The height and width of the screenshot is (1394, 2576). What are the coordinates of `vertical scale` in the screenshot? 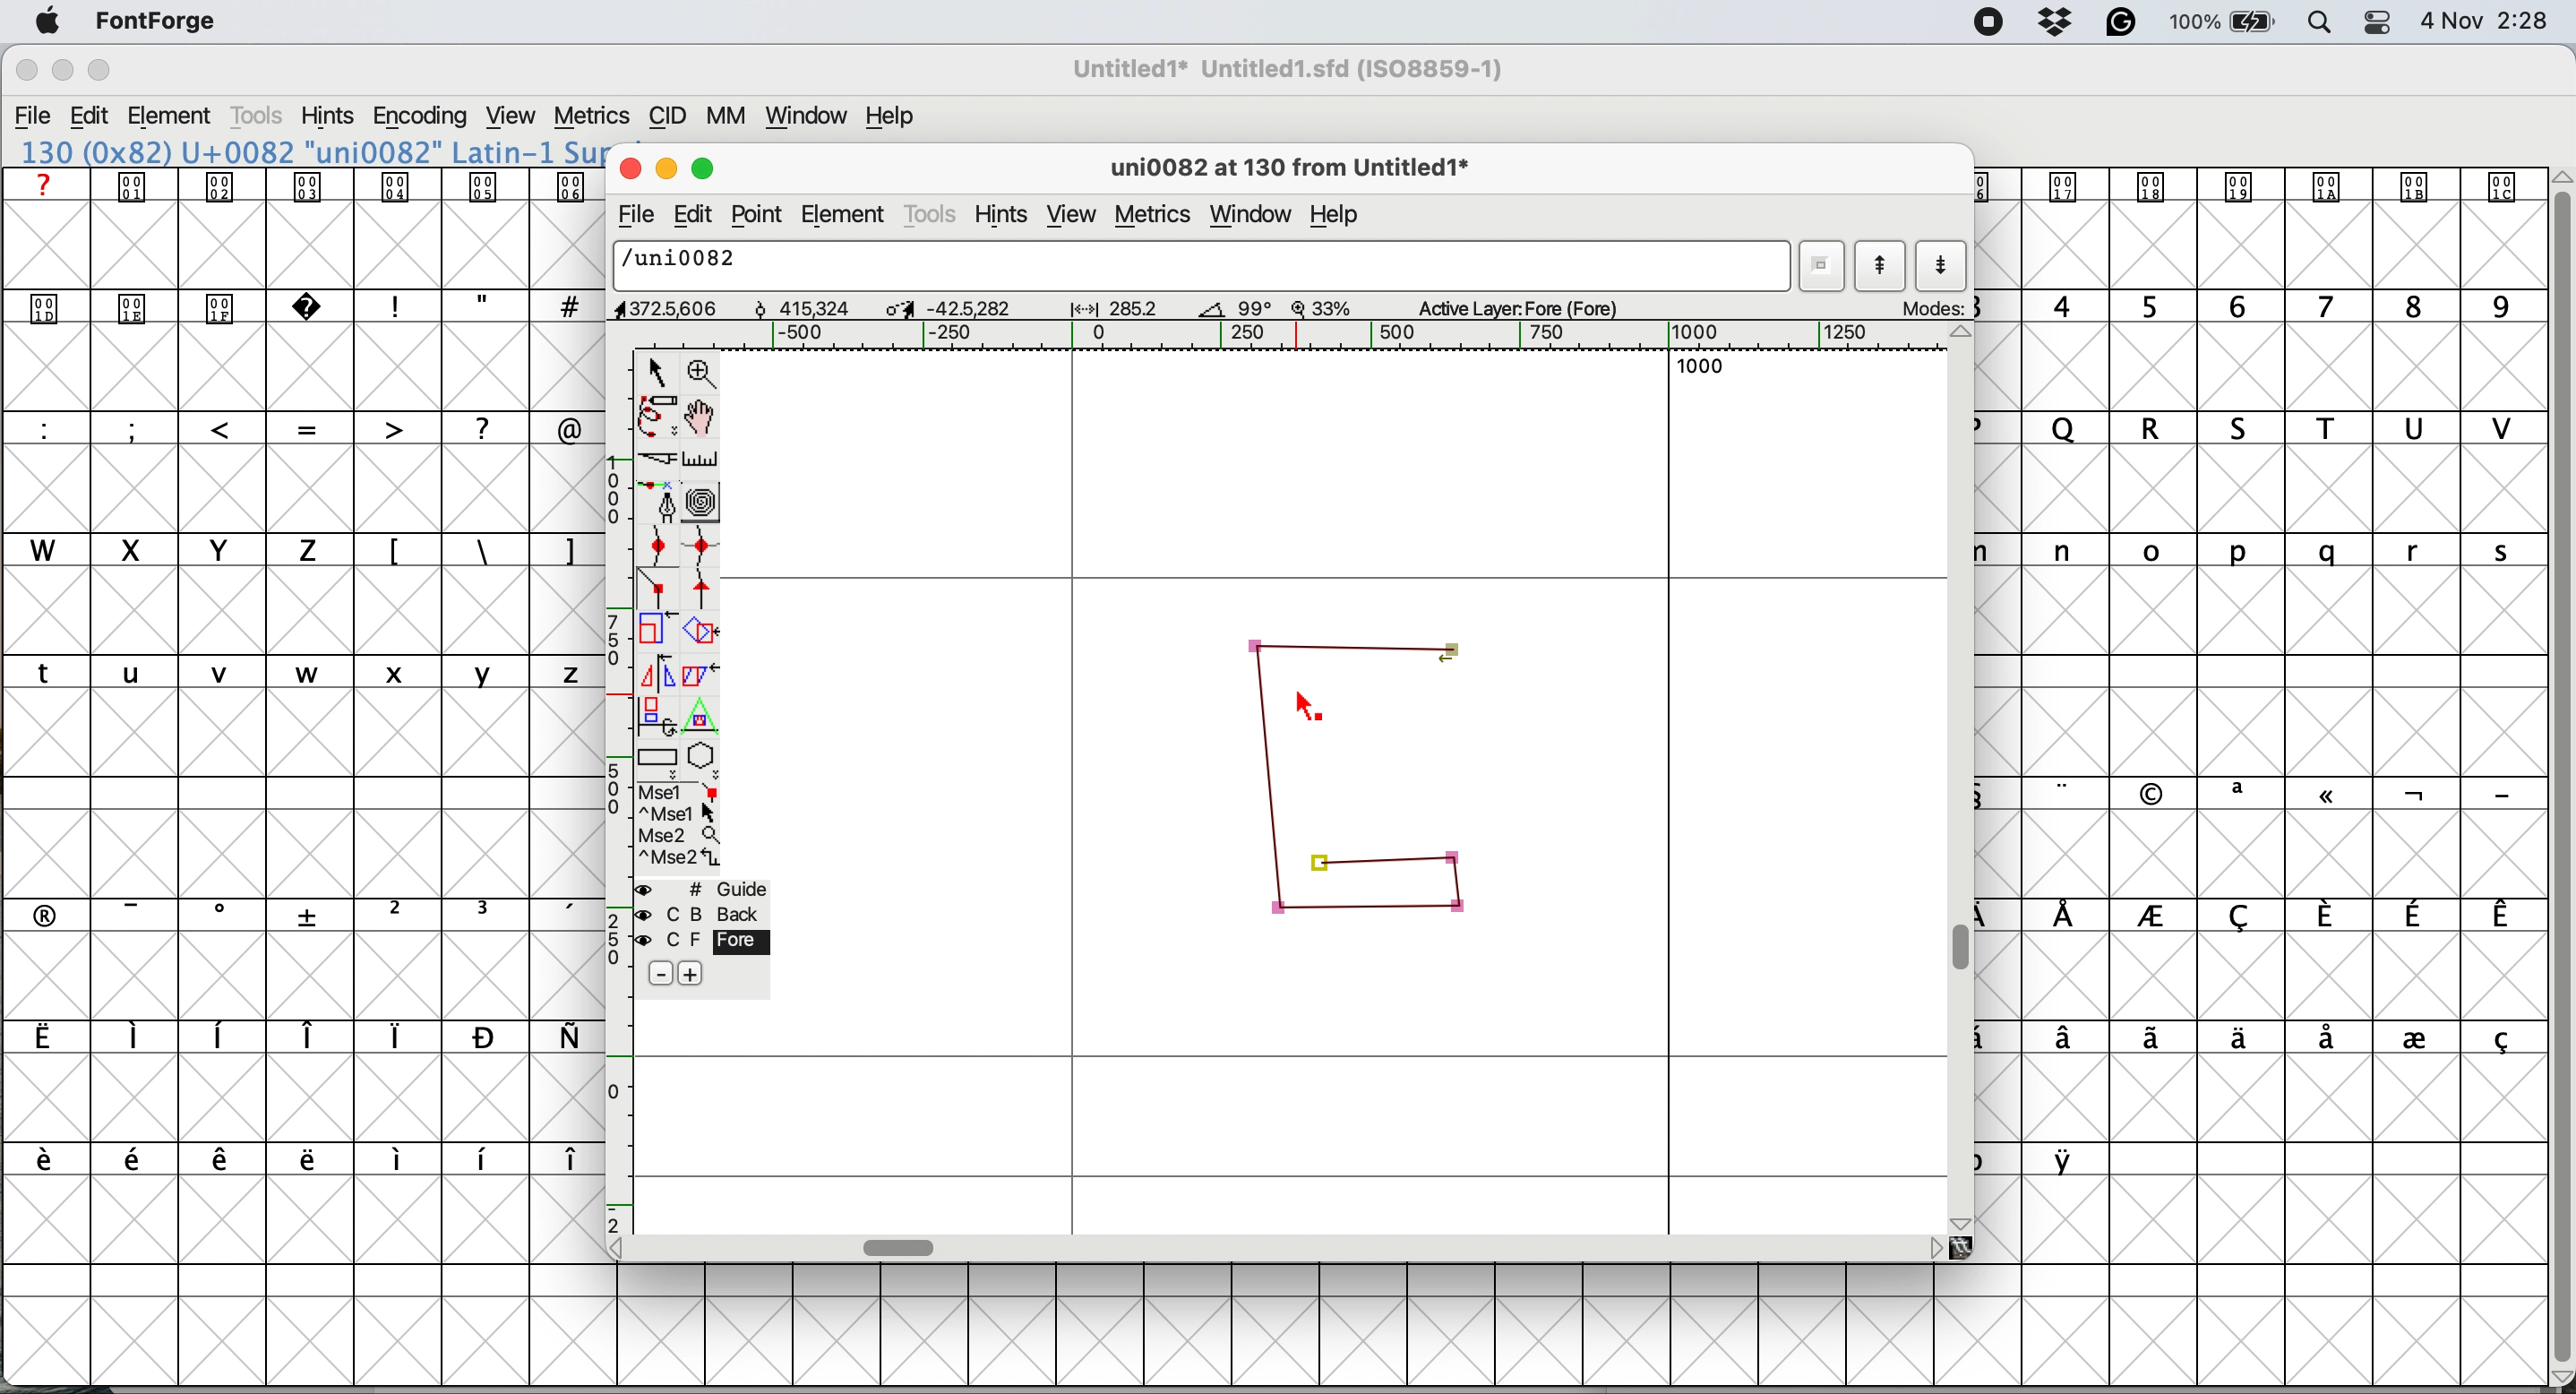 It's located at (621, 790).